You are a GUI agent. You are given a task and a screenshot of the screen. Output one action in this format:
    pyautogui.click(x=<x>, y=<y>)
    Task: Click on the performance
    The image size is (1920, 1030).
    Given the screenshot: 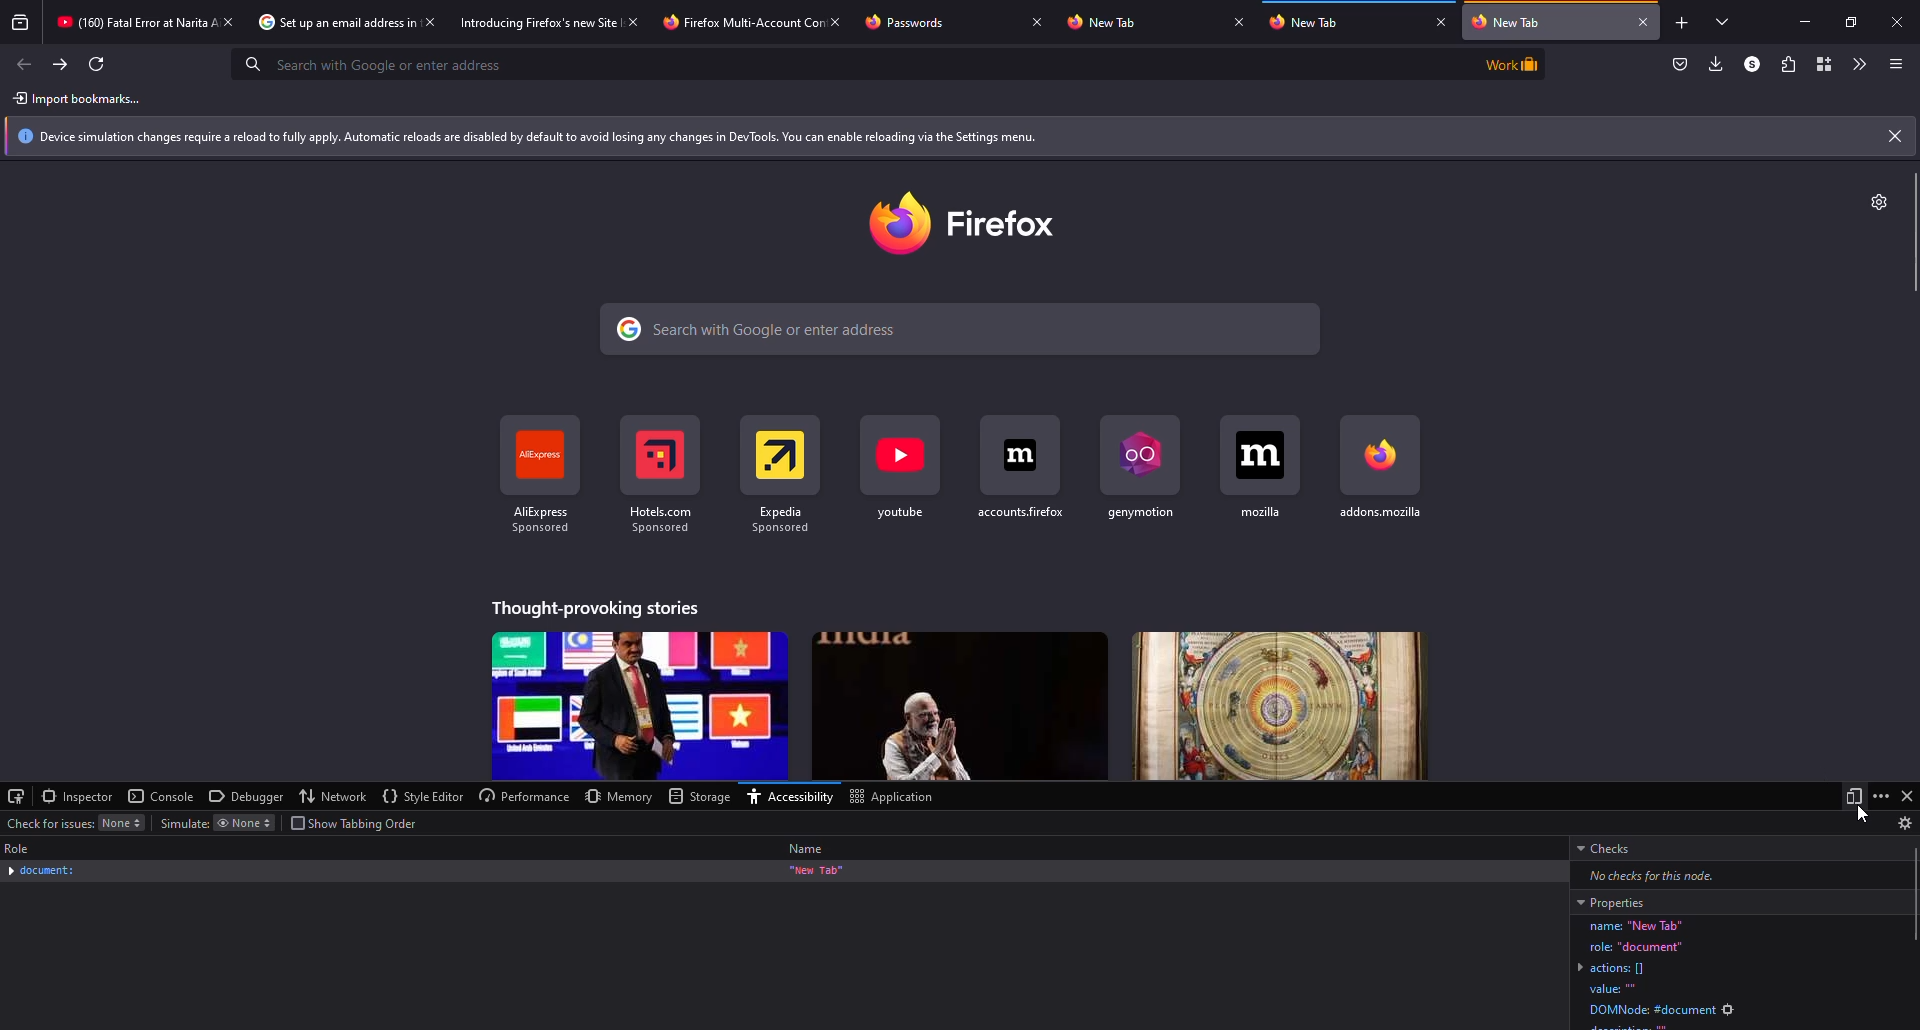 What is the action you would take?
    pyautogui.click(x=524, y=796)
    